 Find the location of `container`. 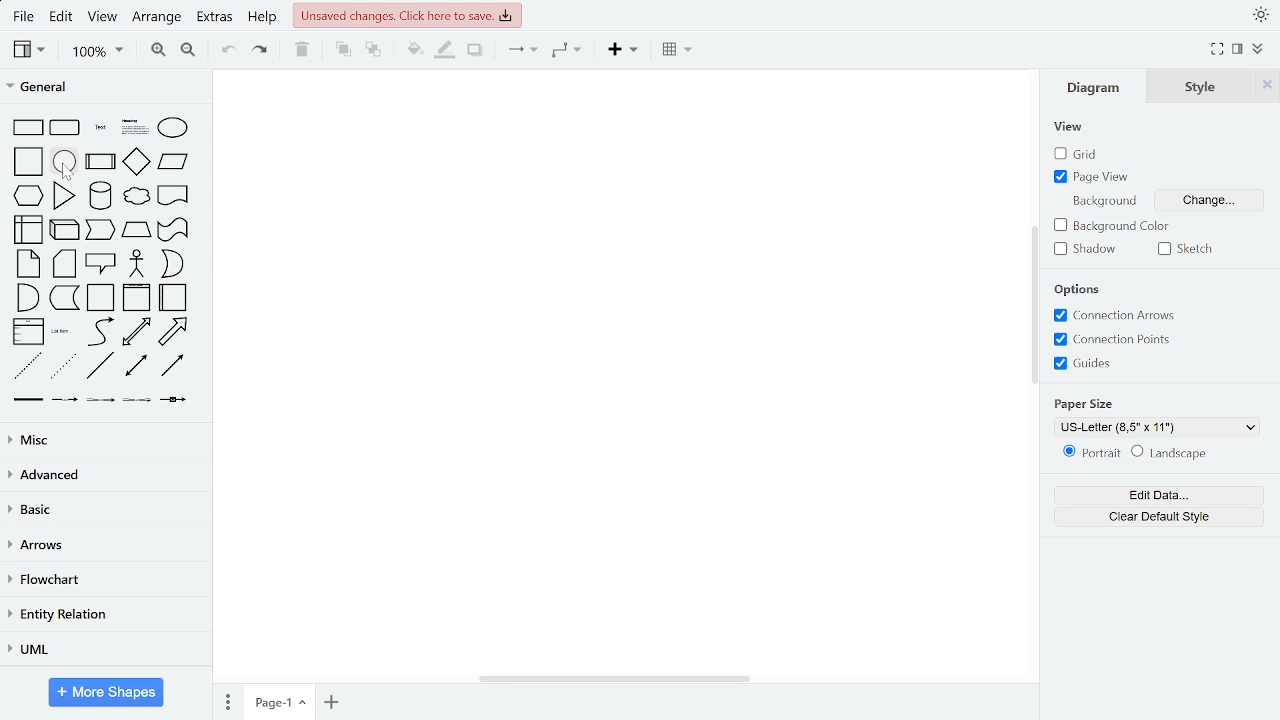

container is located at coordinates (101, 298).